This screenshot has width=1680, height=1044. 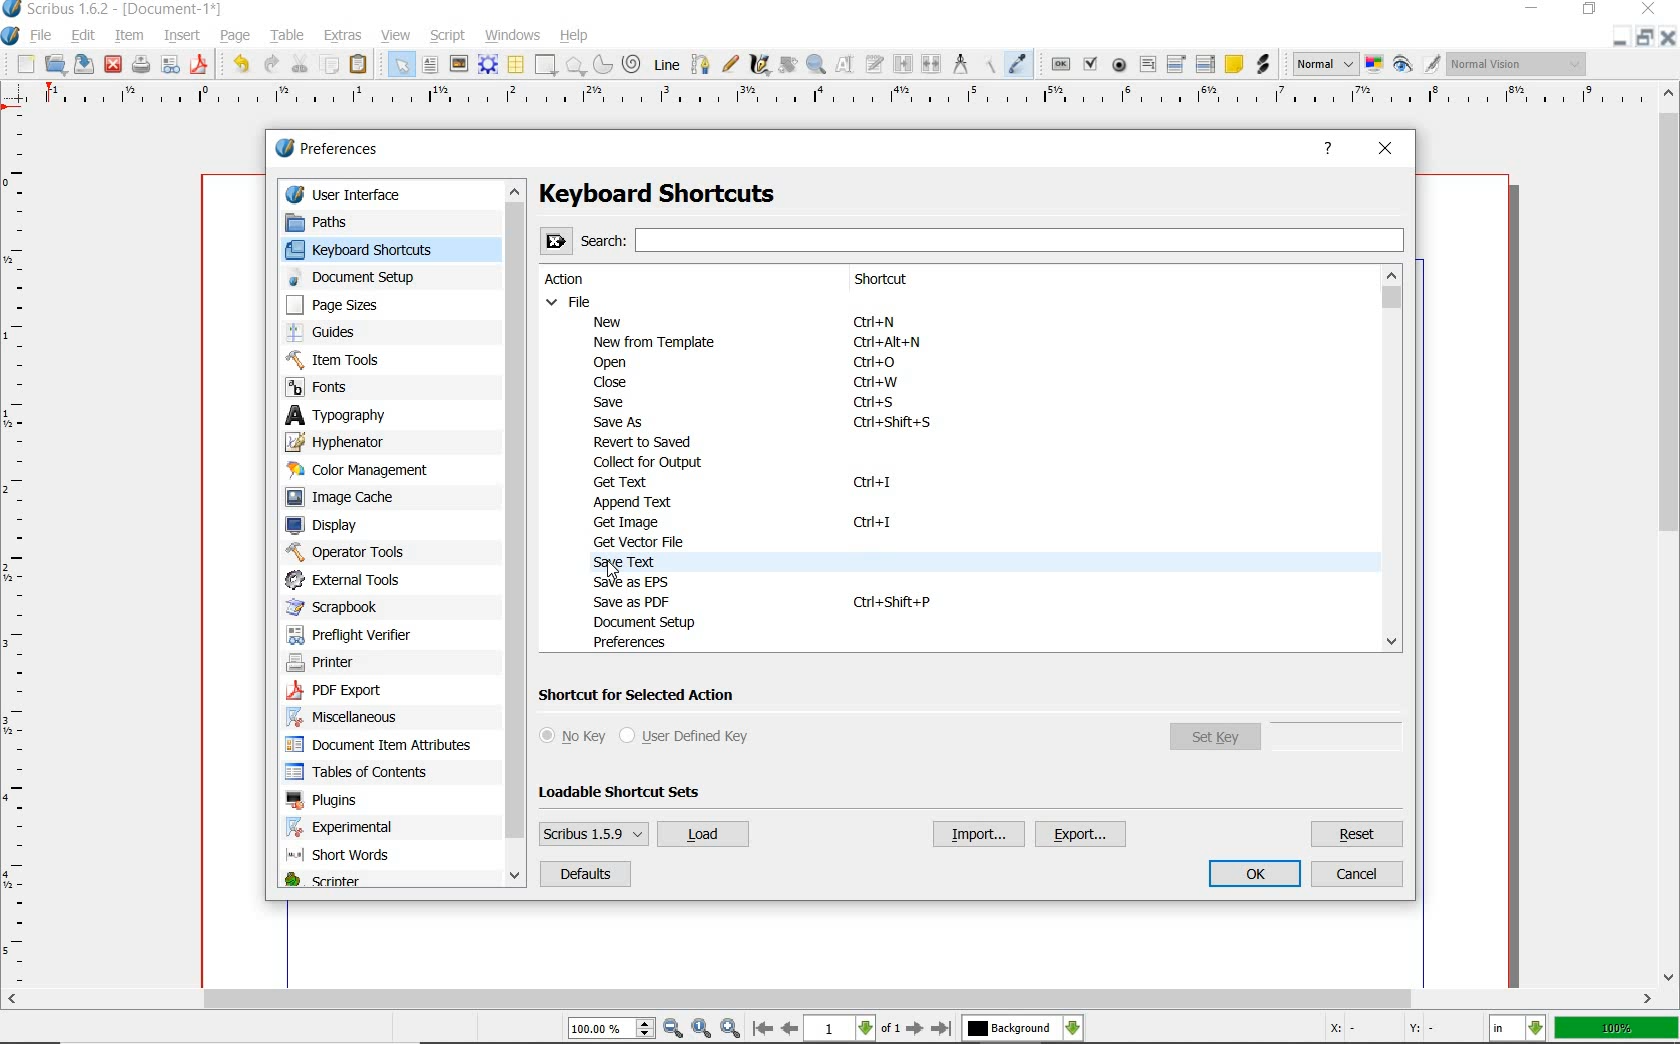 I want to click on document setup, so click(x=661, y=622).